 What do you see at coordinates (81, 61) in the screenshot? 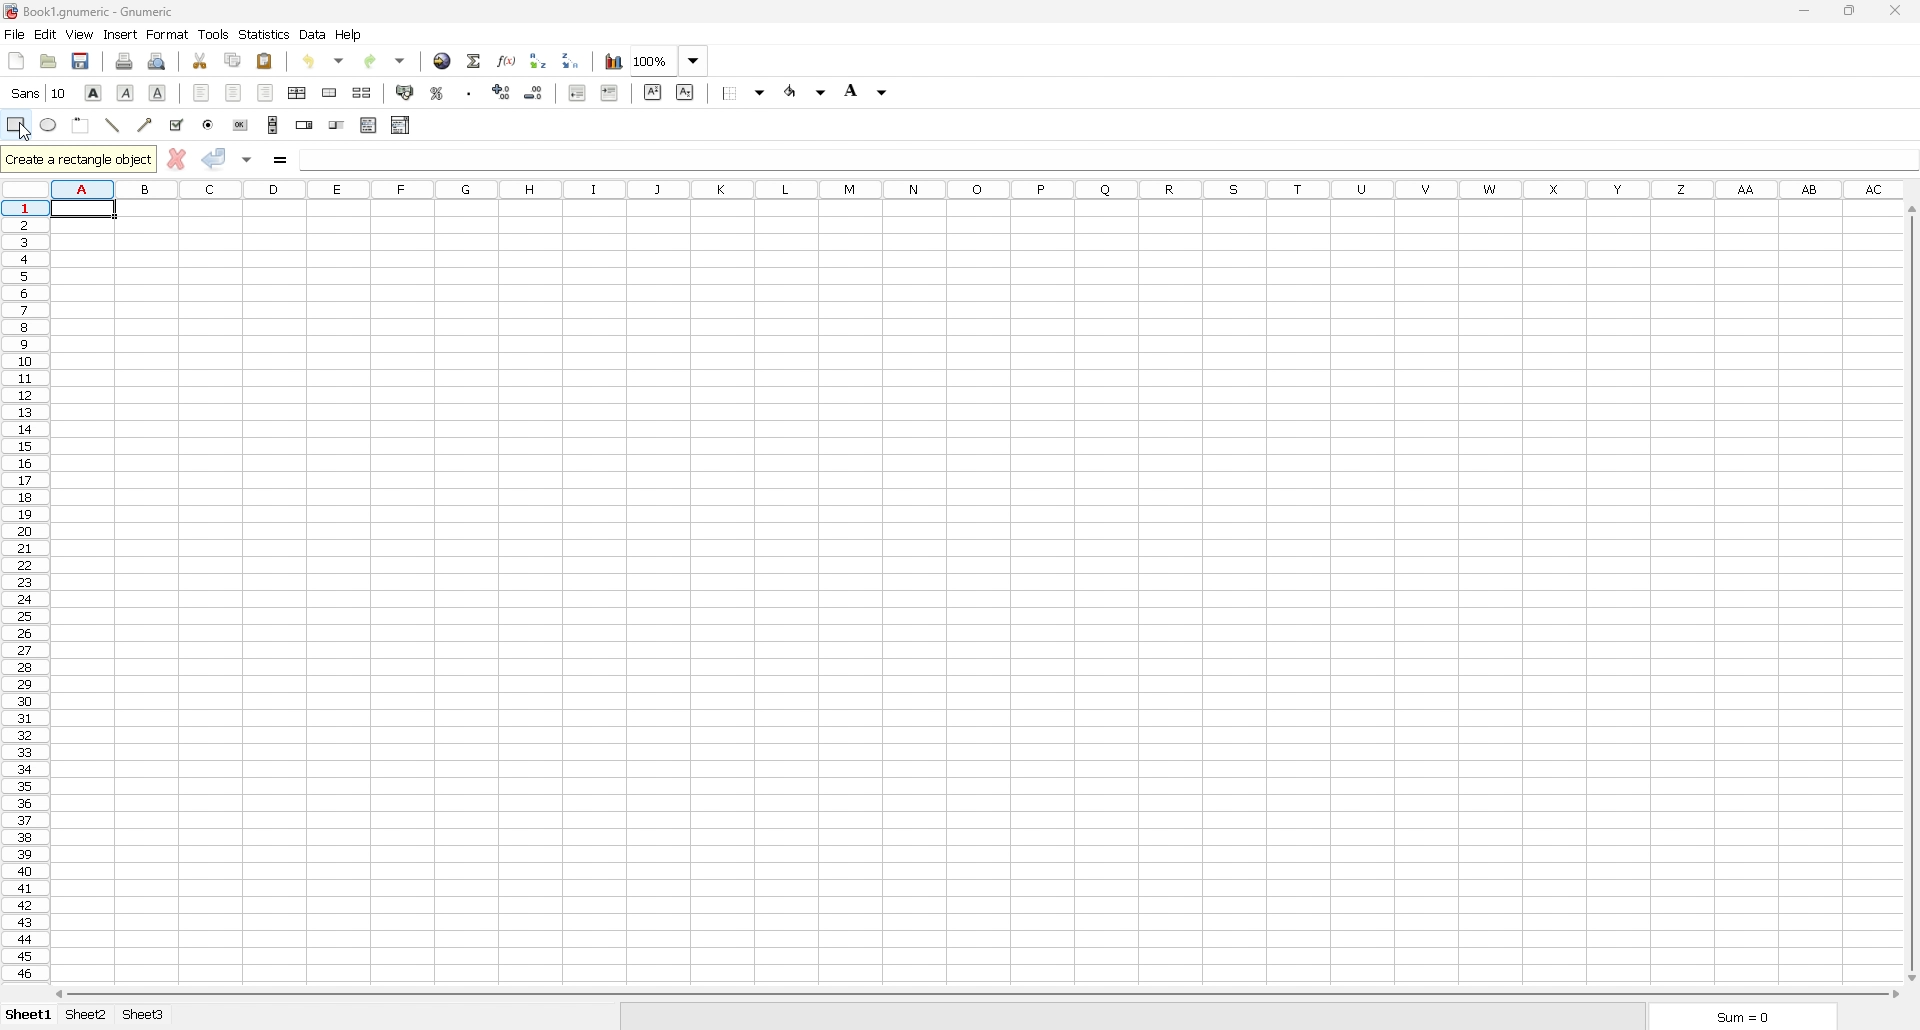
I see `save` at bounding box center [81, 61].